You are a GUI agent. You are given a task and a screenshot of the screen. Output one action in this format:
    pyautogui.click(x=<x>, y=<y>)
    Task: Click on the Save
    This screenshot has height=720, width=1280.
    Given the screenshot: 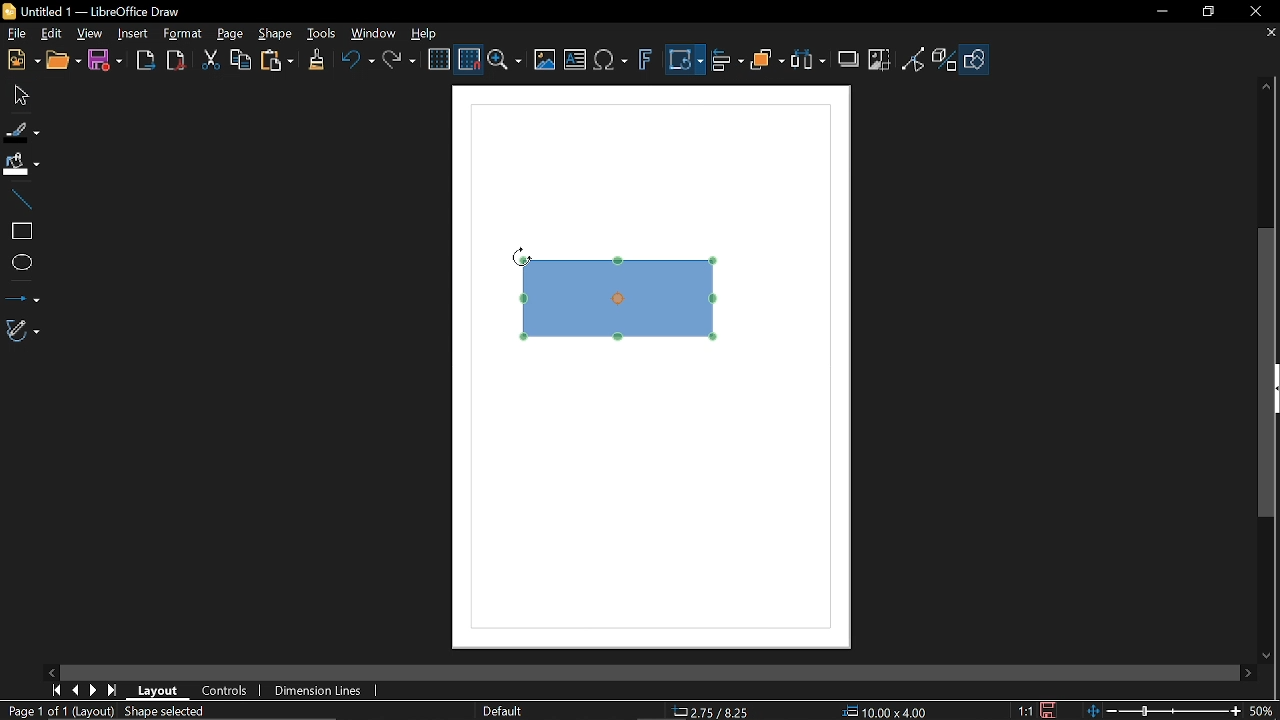 What is the action you would take?
    pyautogui.click(x=1046, y=711)
    